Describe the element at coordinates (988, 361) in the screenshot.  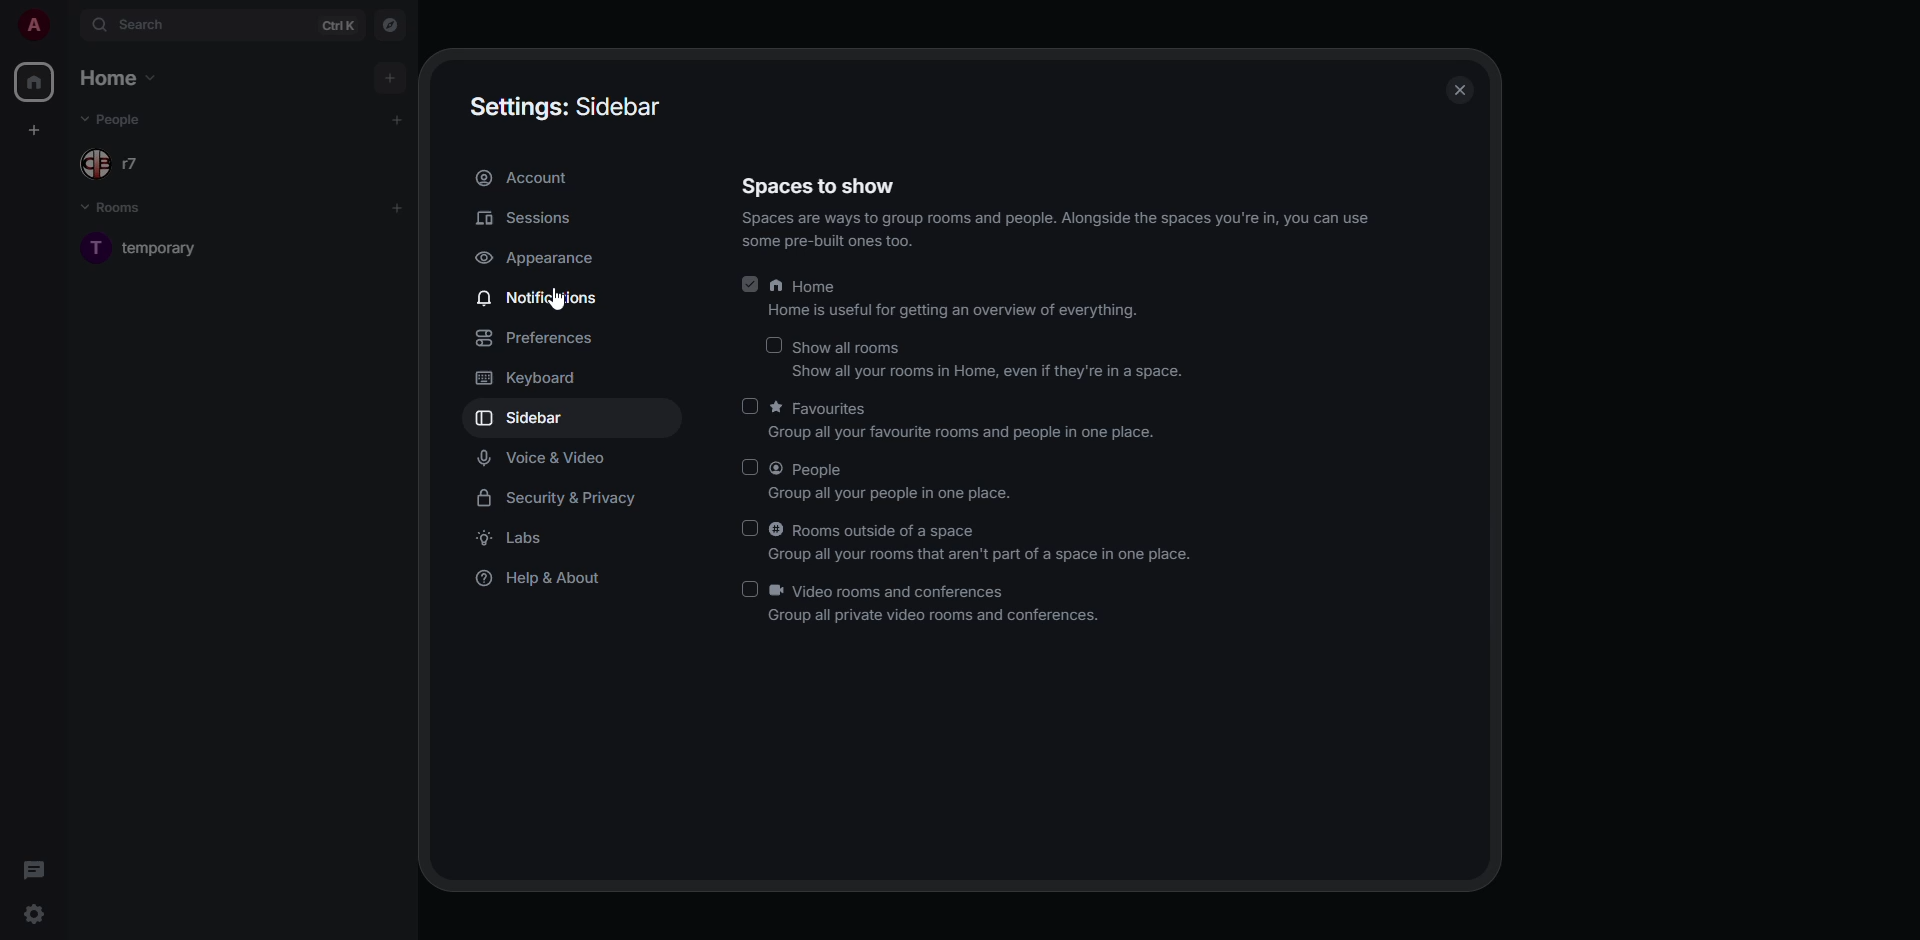
I see `show all rooms` at that location.